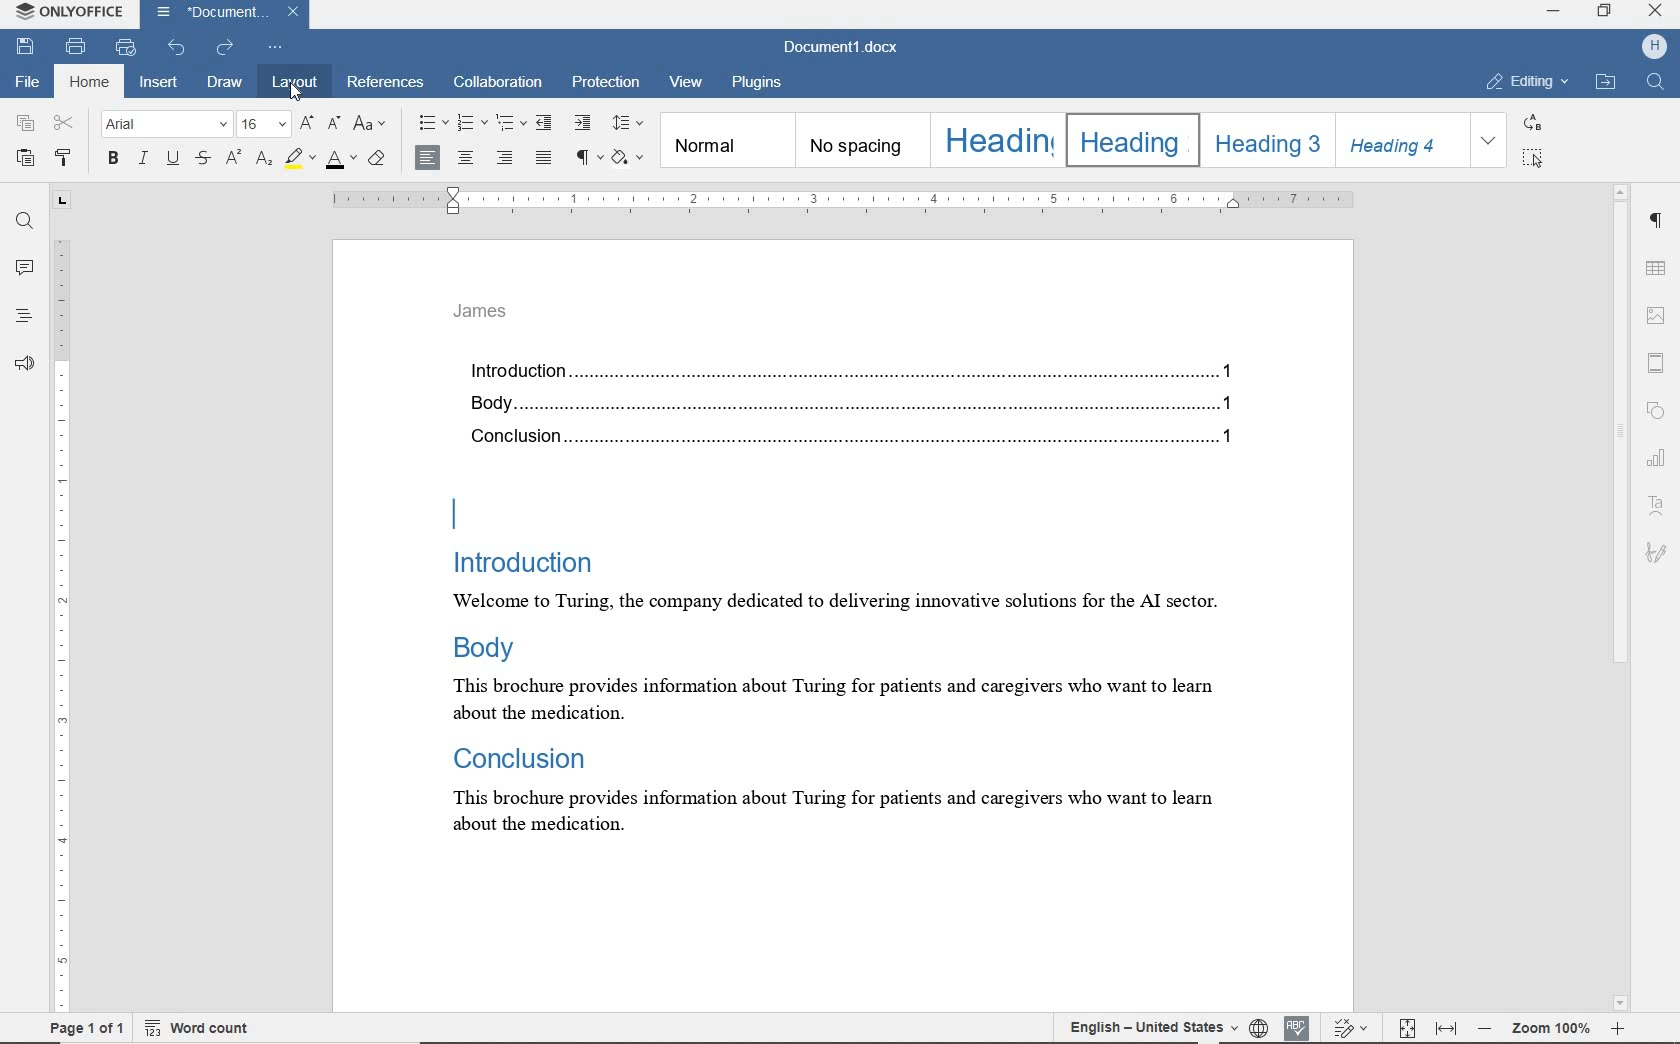 The width and height of the screenshot is (1680, 1044). What do you see at coordinates (144, 156) in the screenshot?
I see `italic` at bounding box center [144, 156].